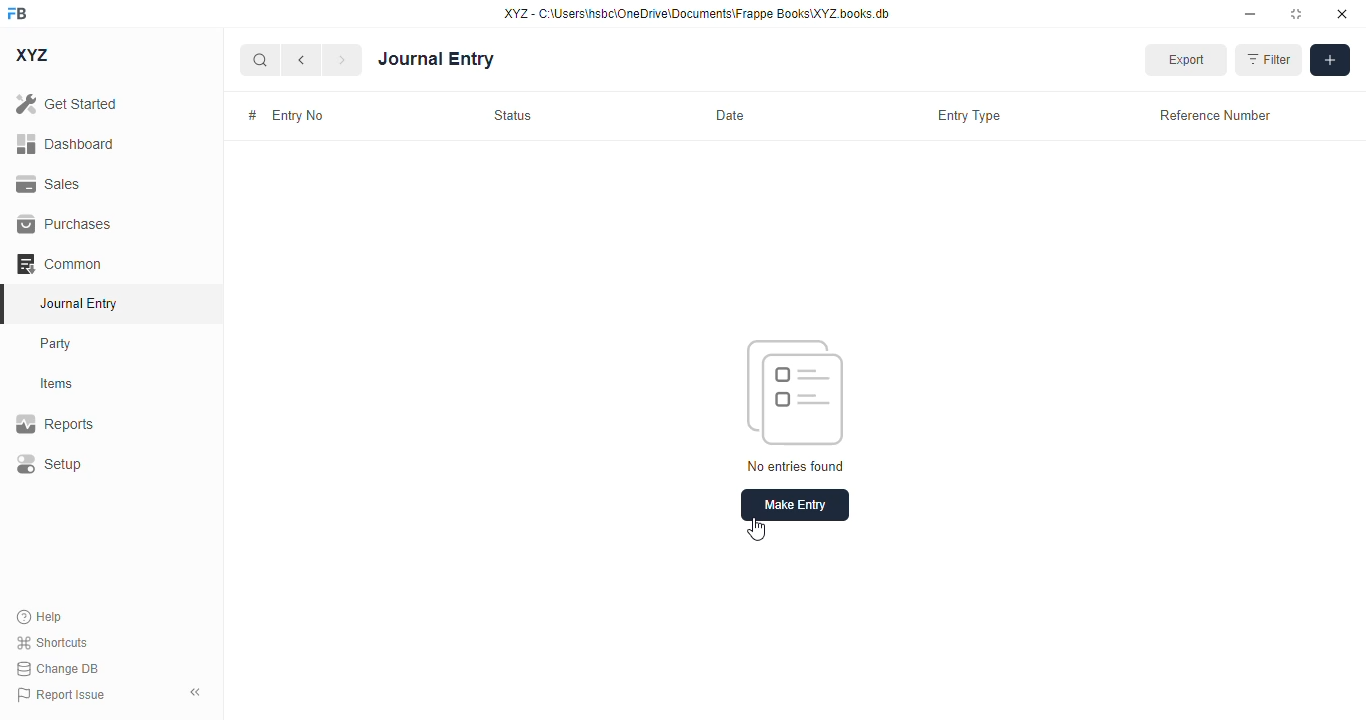 Image resolution: width=1366 pixels, height=720 pixels. Describe the element at coordinates (436, 60) in the screenshot. I see `journal entry` at that location.